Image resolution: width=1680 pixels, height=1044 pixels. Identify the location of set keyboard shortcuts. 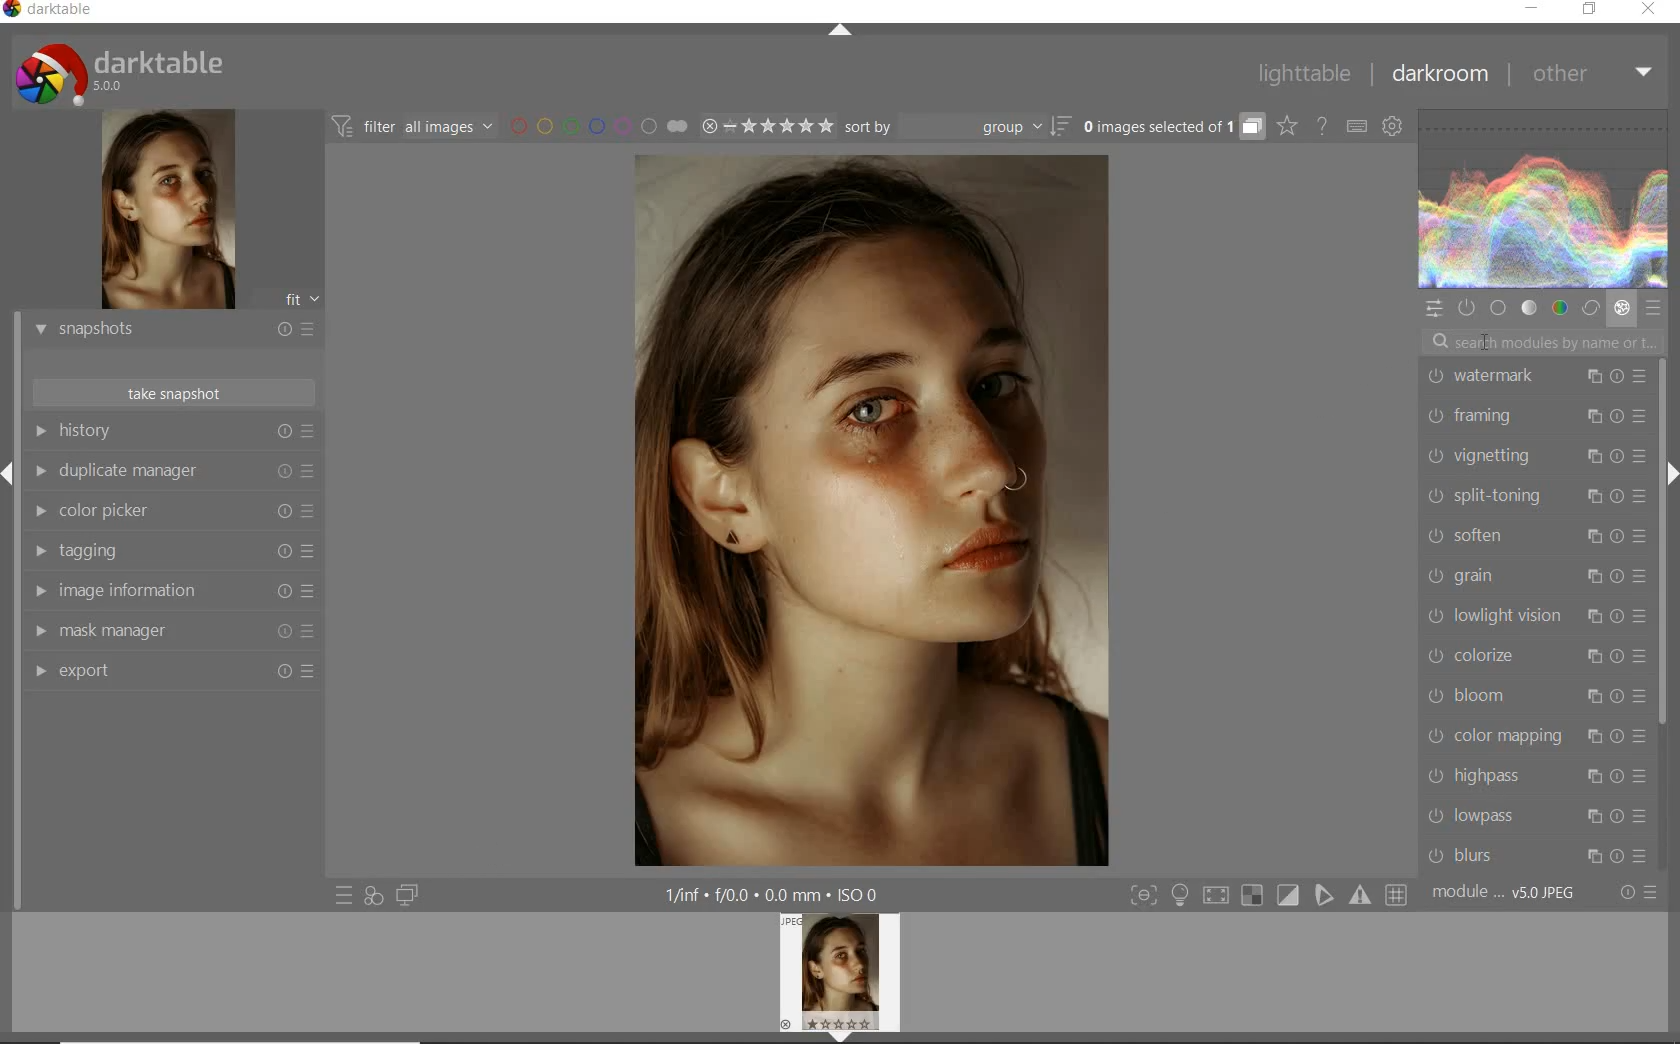
(1356, 128).